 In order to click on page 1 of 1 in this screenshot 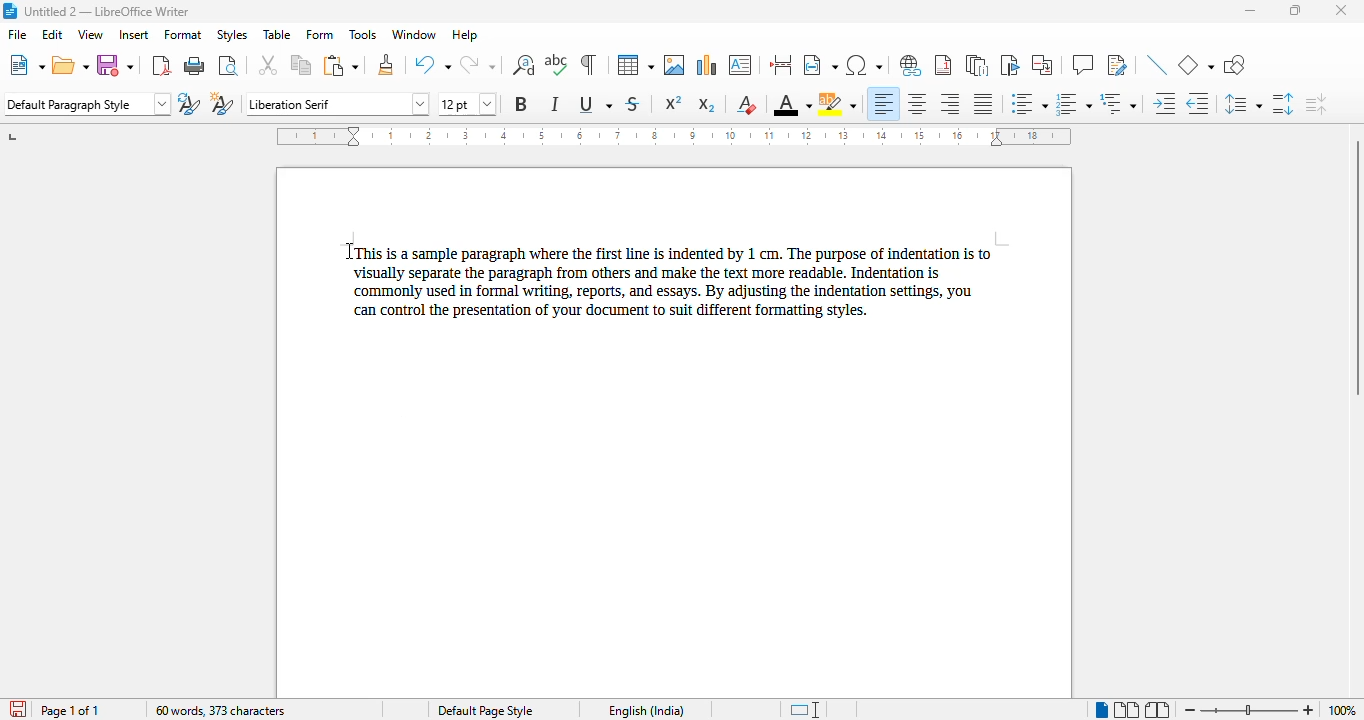, I will do `click(70, 711)`.